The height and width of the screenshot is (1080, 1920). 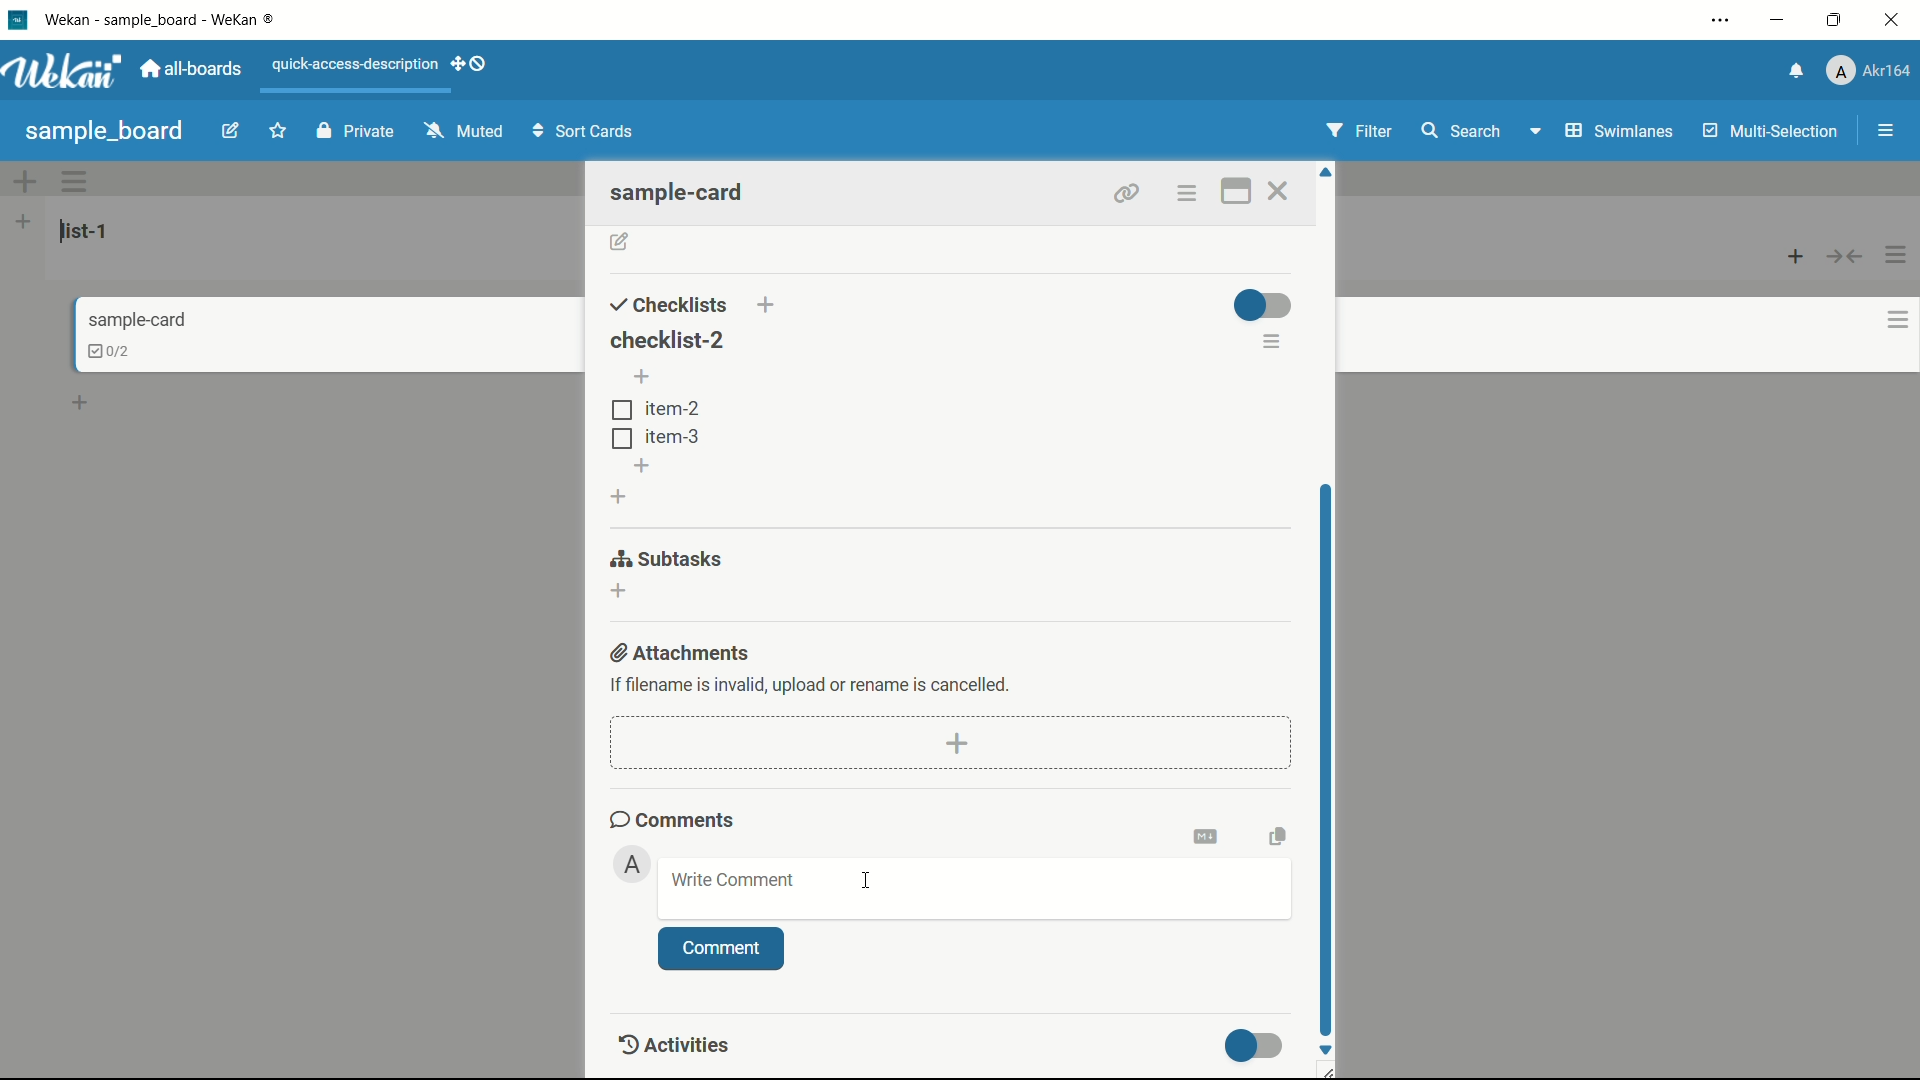 What do you see at coordinates (620, 591) in the screenshot?
I see `add subtasks` at bounding box center [620, 591].